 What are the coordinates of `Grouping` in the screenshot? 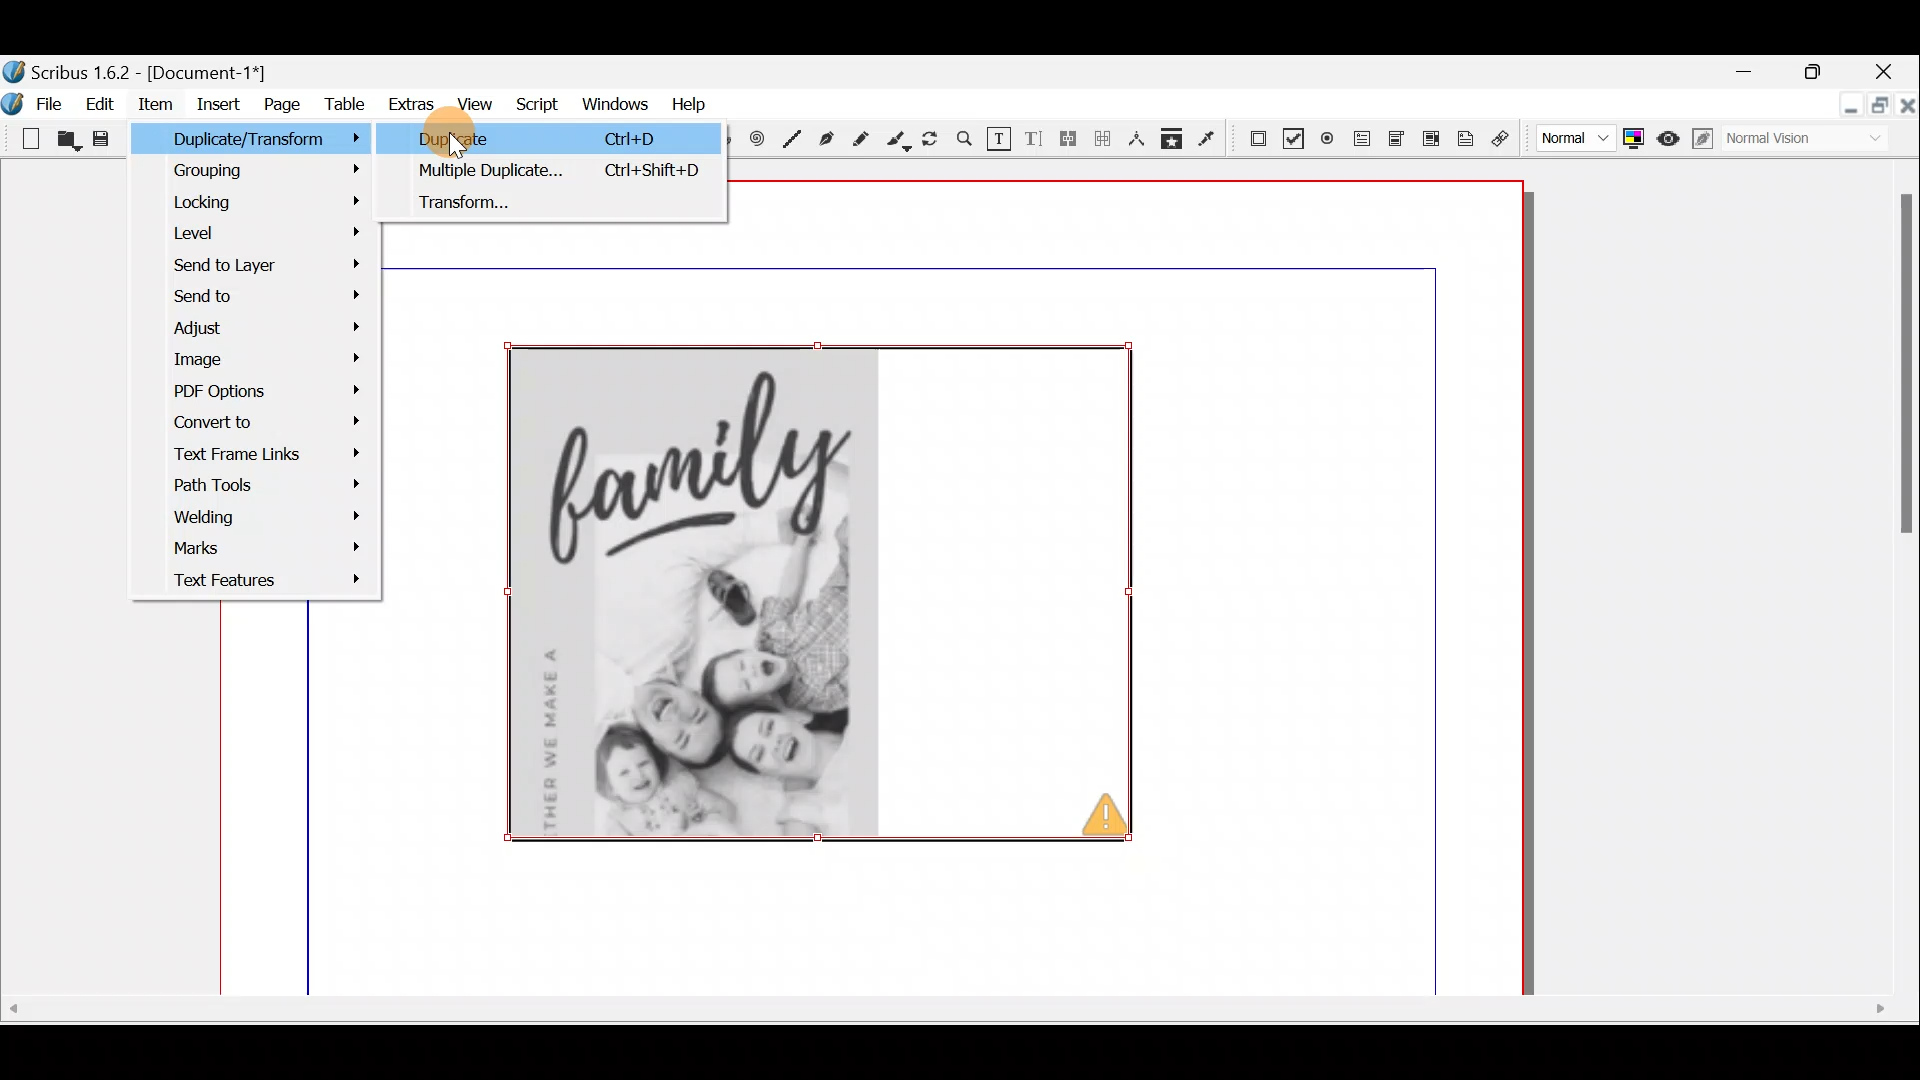 It's located at (265, 173).